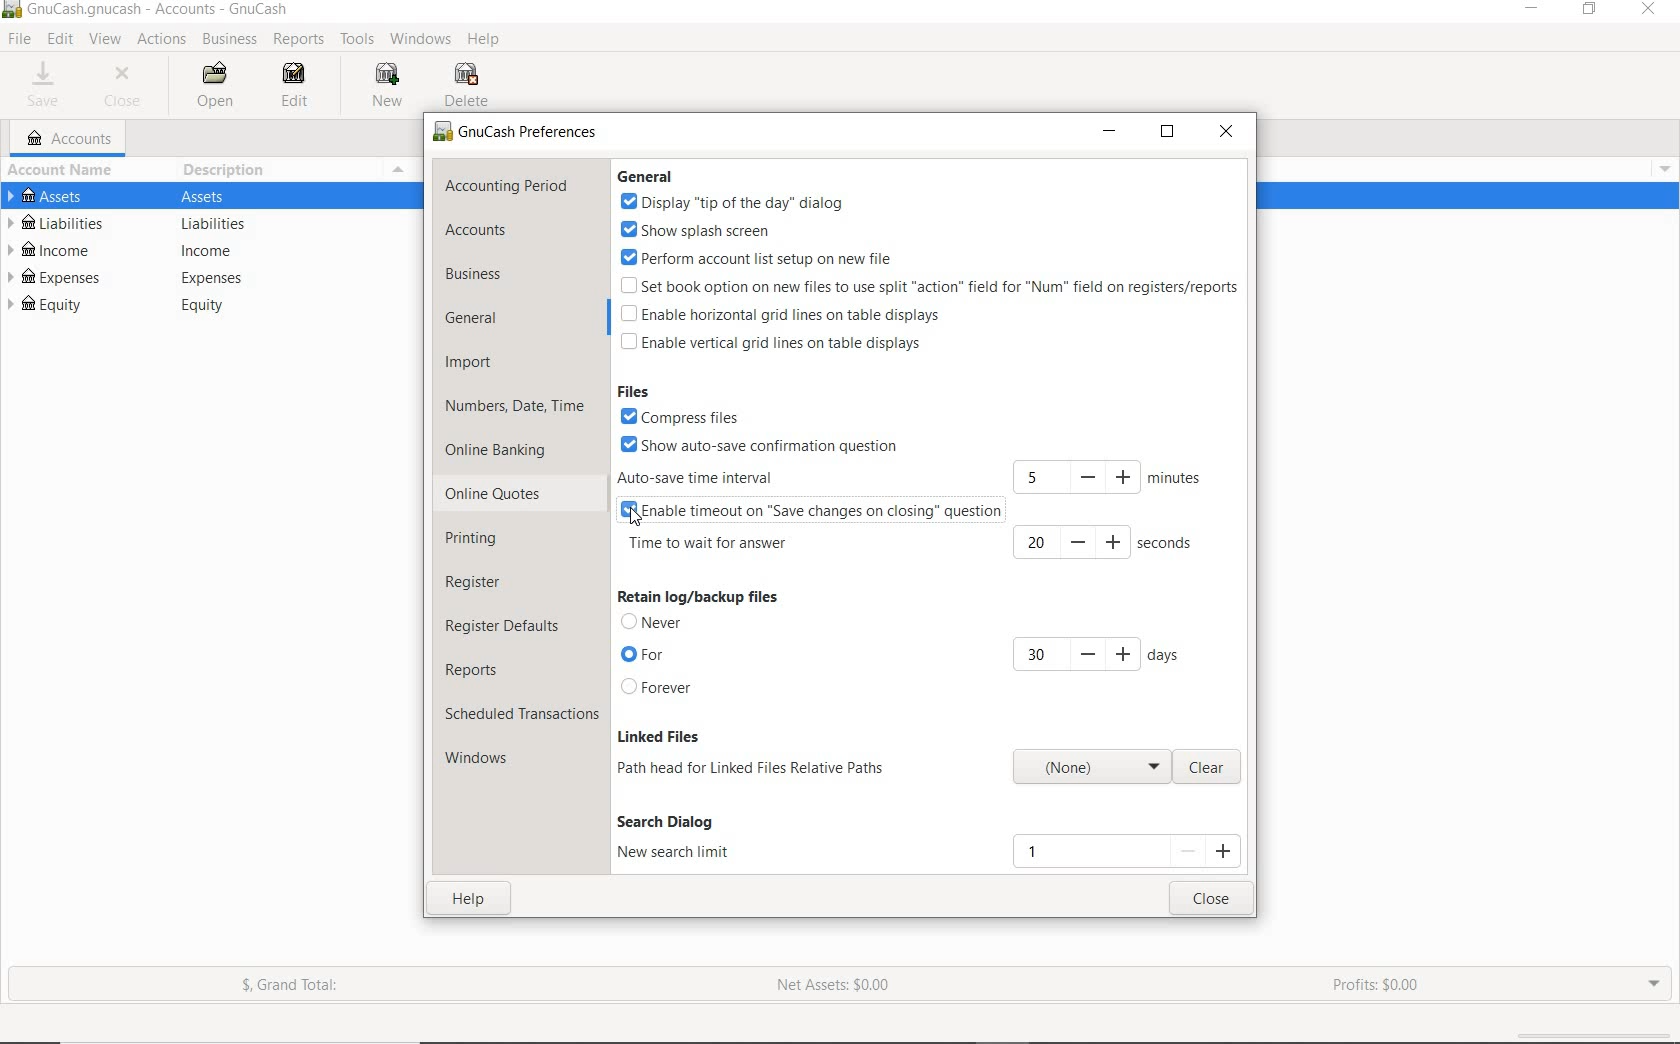 The height and width of the screenshot is (1044, 1680). What do you see at coordinates (517, 408) in the screenshot?
I see `NUMBERS, DATE, TIME` at bounding box center [517, 408].